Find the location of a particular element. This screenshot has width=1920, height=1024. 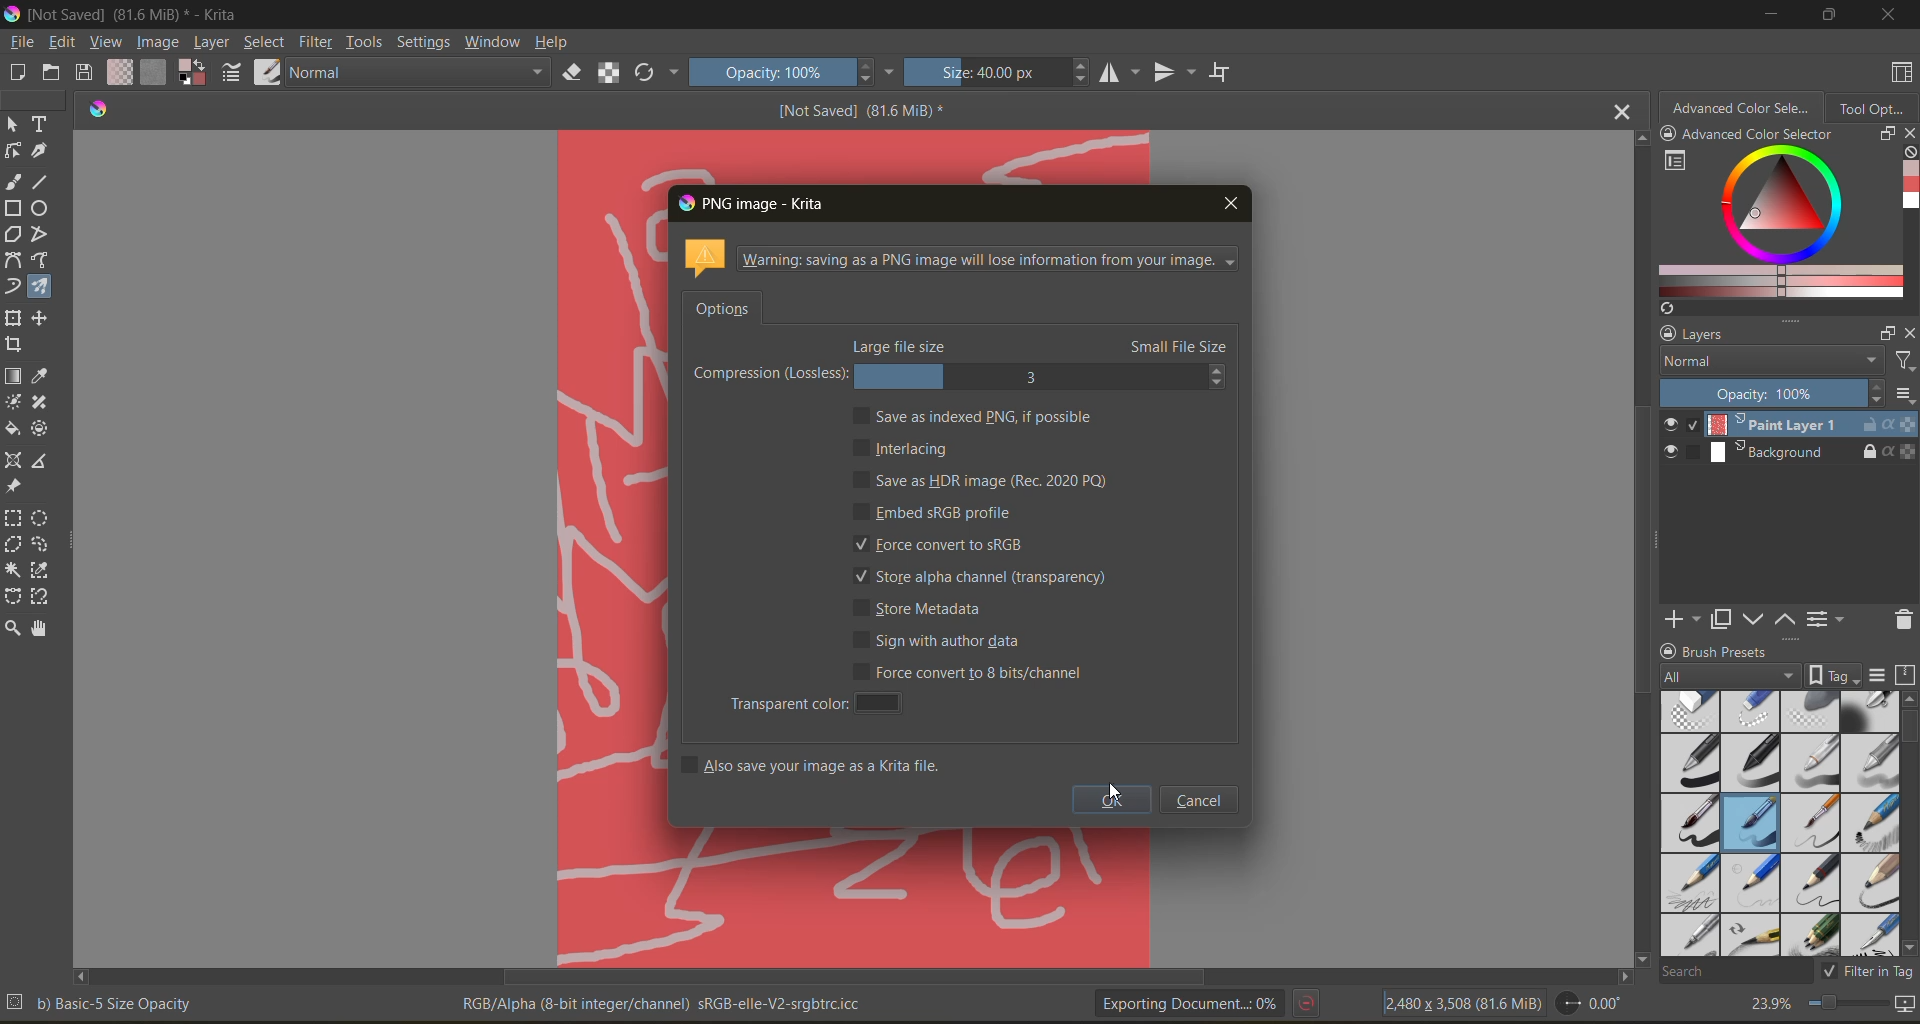

settings is located at coordinates (423, 42).